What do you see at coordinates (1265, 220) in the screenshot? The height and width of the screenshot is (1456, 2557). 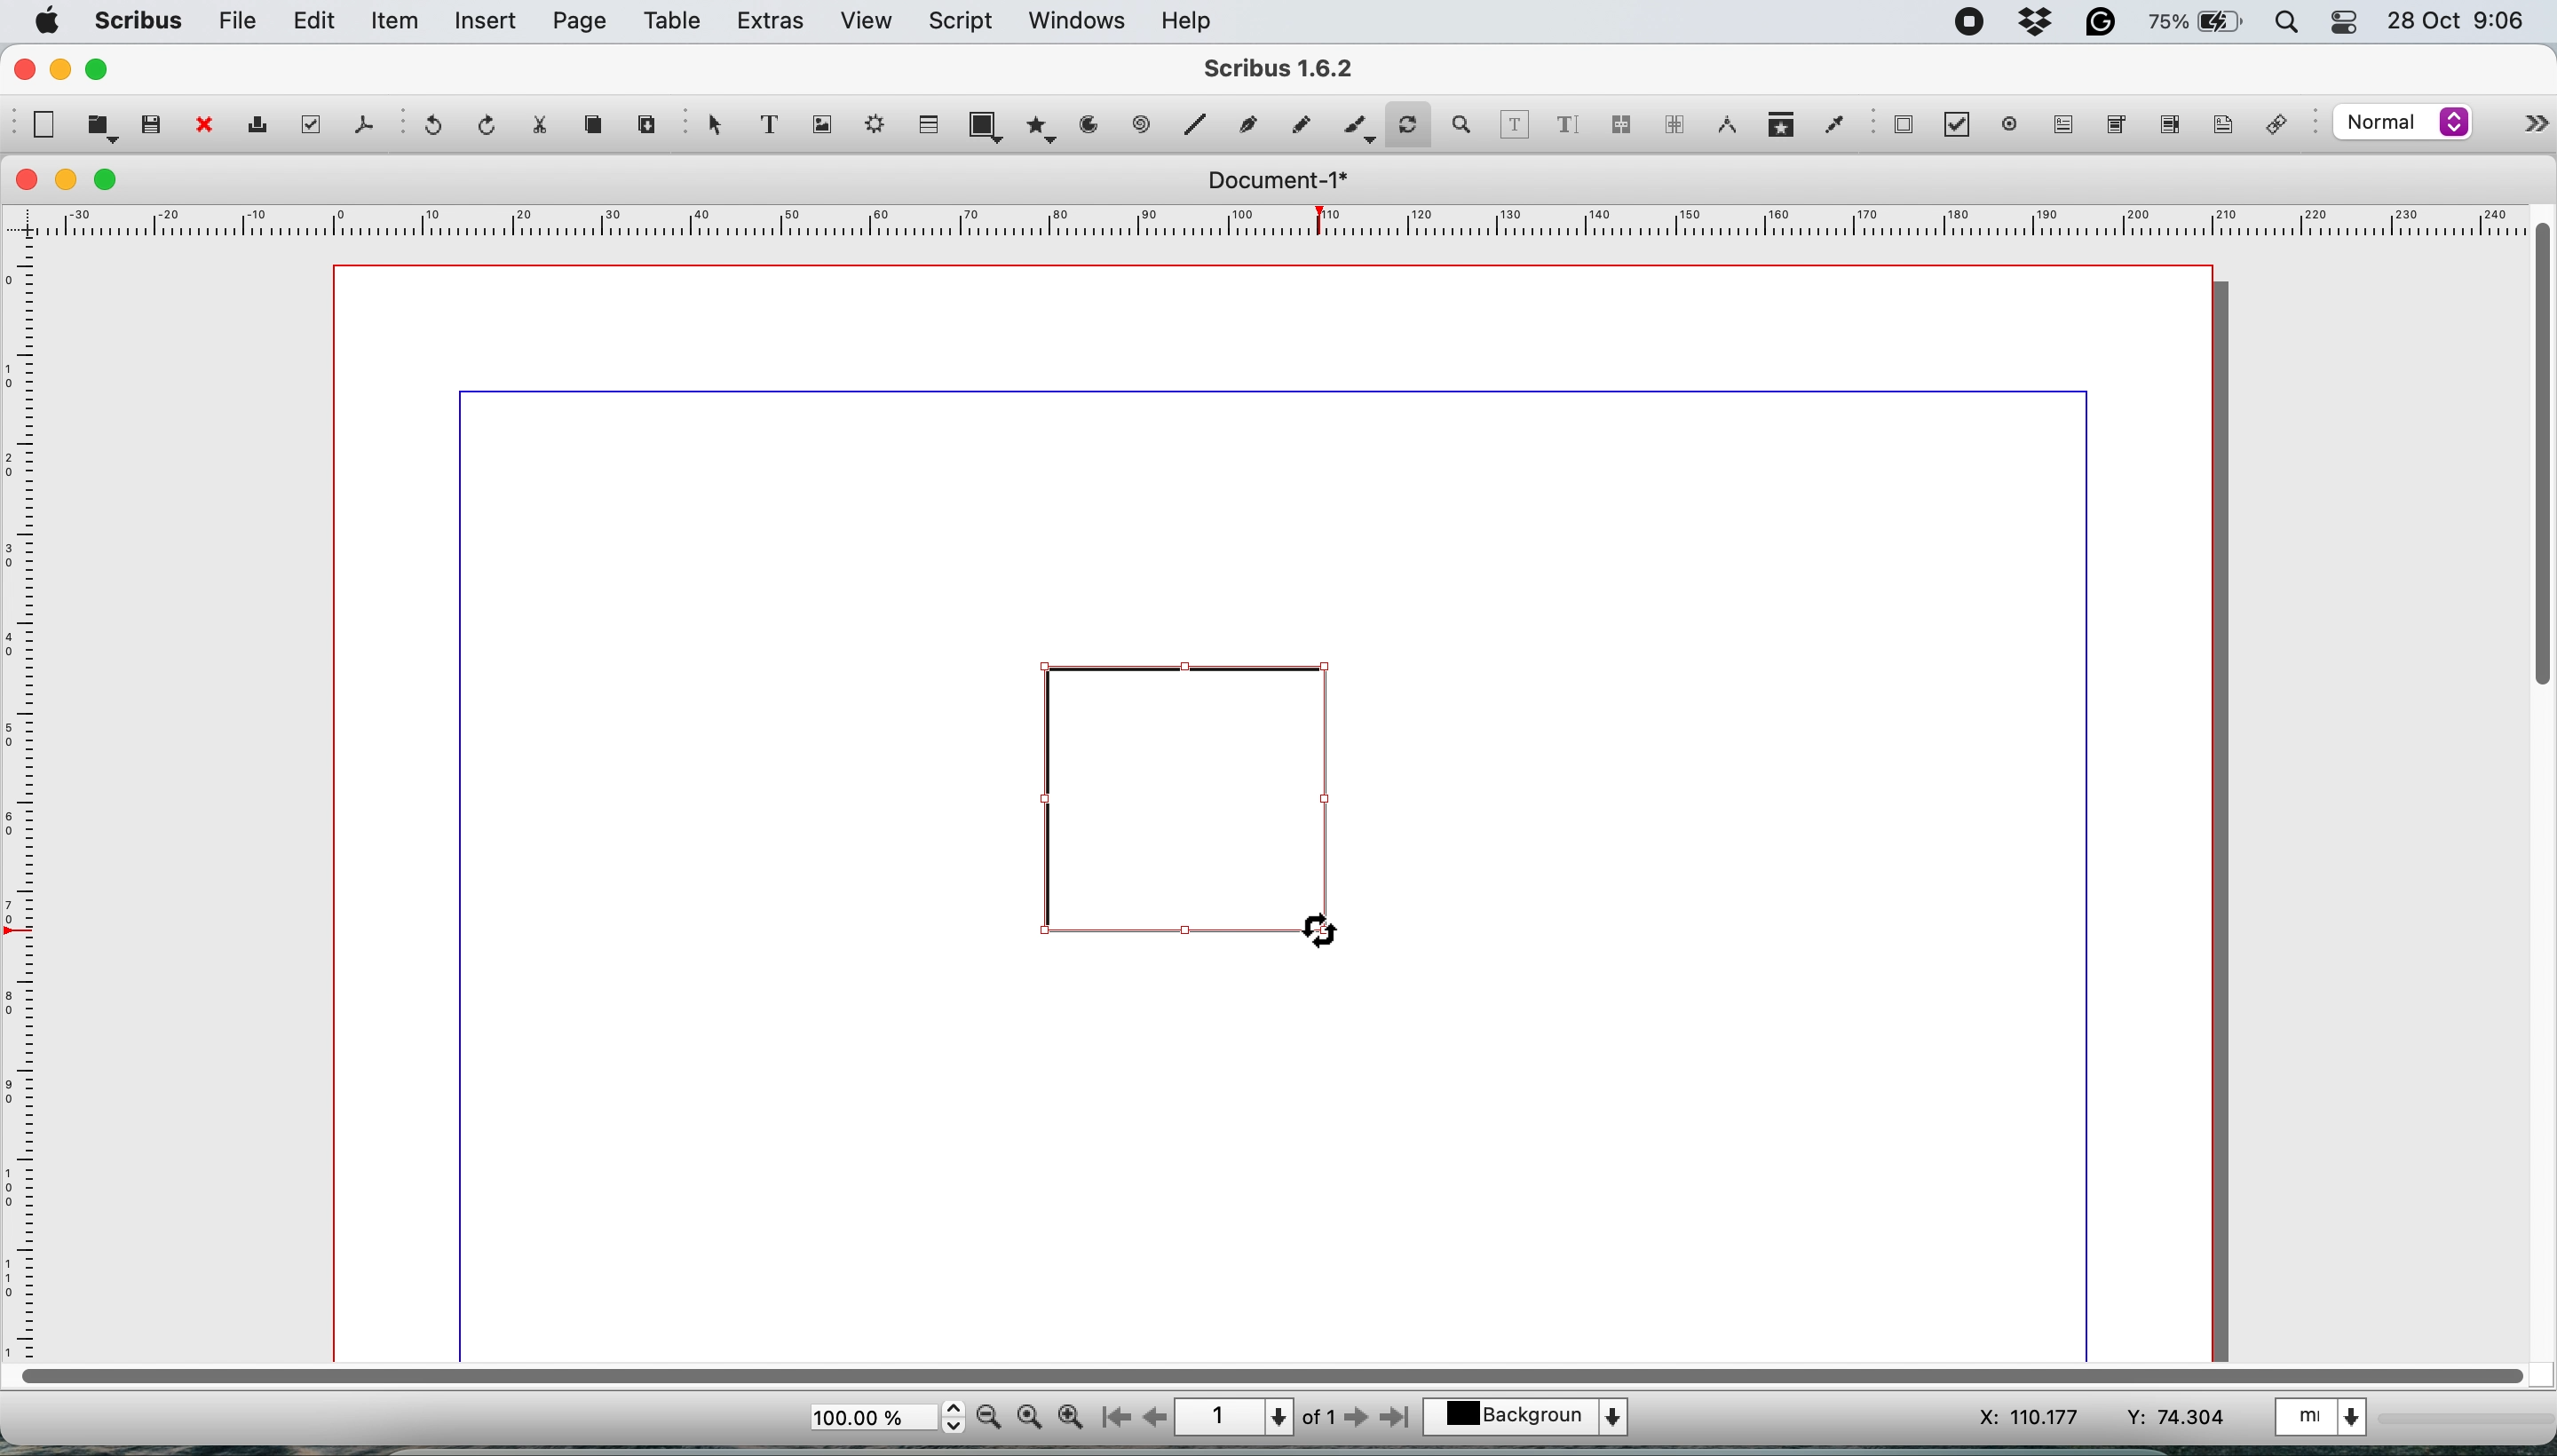 I see `horizontal scale` at bounding box center [1265, 220].